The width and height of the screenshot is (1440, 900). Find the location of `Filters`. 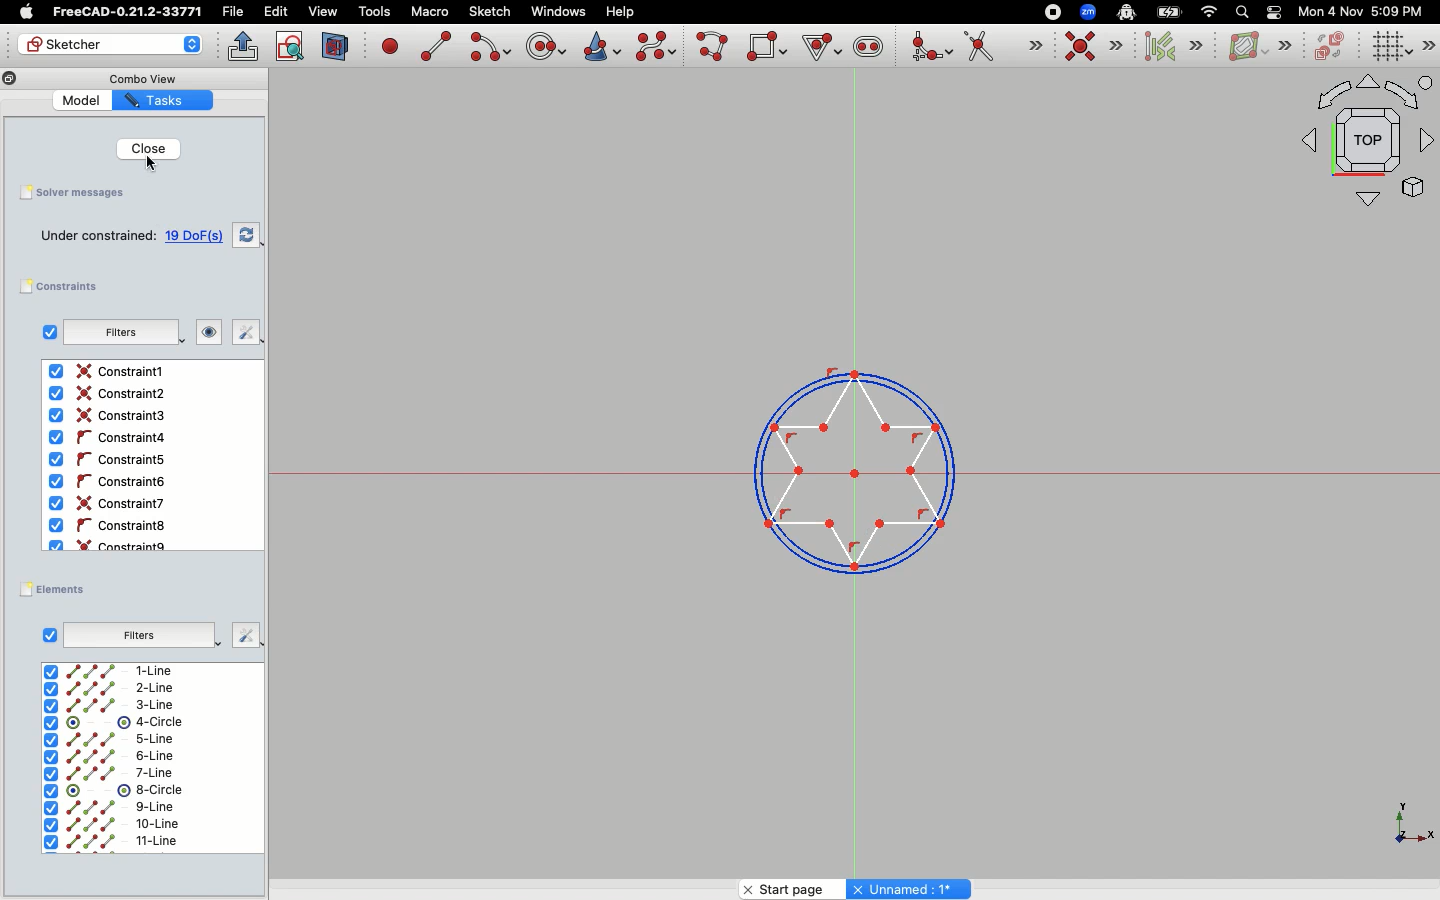

Filters is located at coordinates (138, 633).